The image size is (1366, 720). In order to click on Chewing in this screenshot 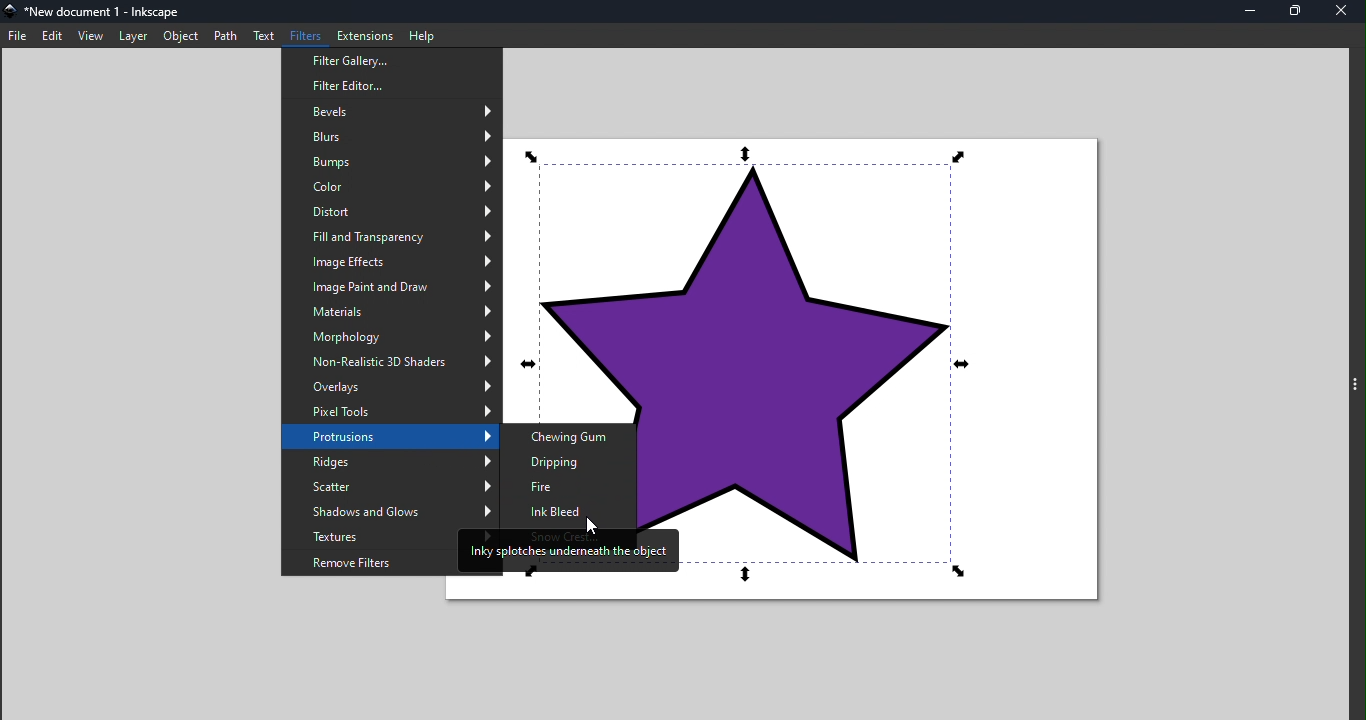, I will do `click(567, 434)`.